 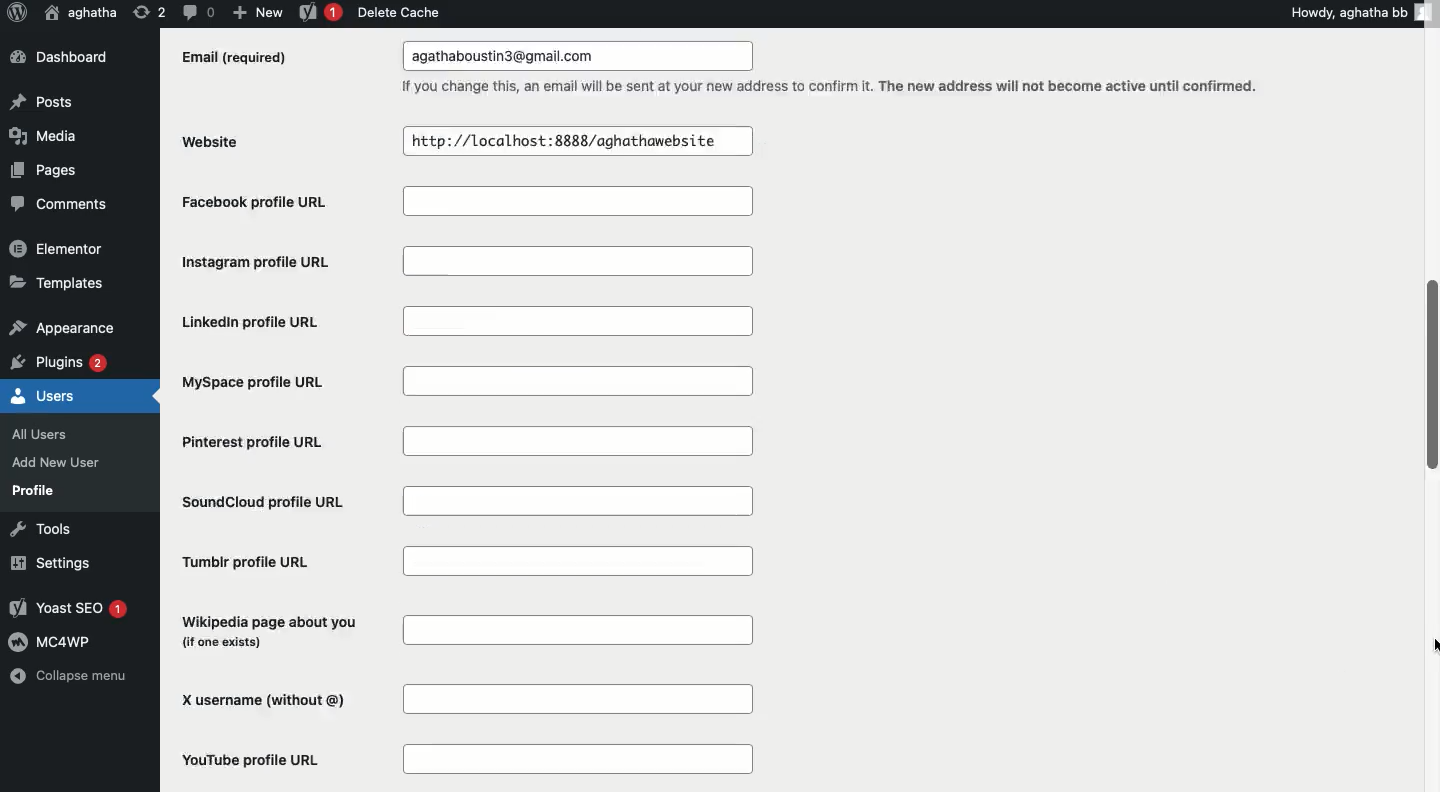 What do you see at coordinates (466, 759) in the screenshot?
I see `Youtube profile URL` at bounding box center [466, 759].